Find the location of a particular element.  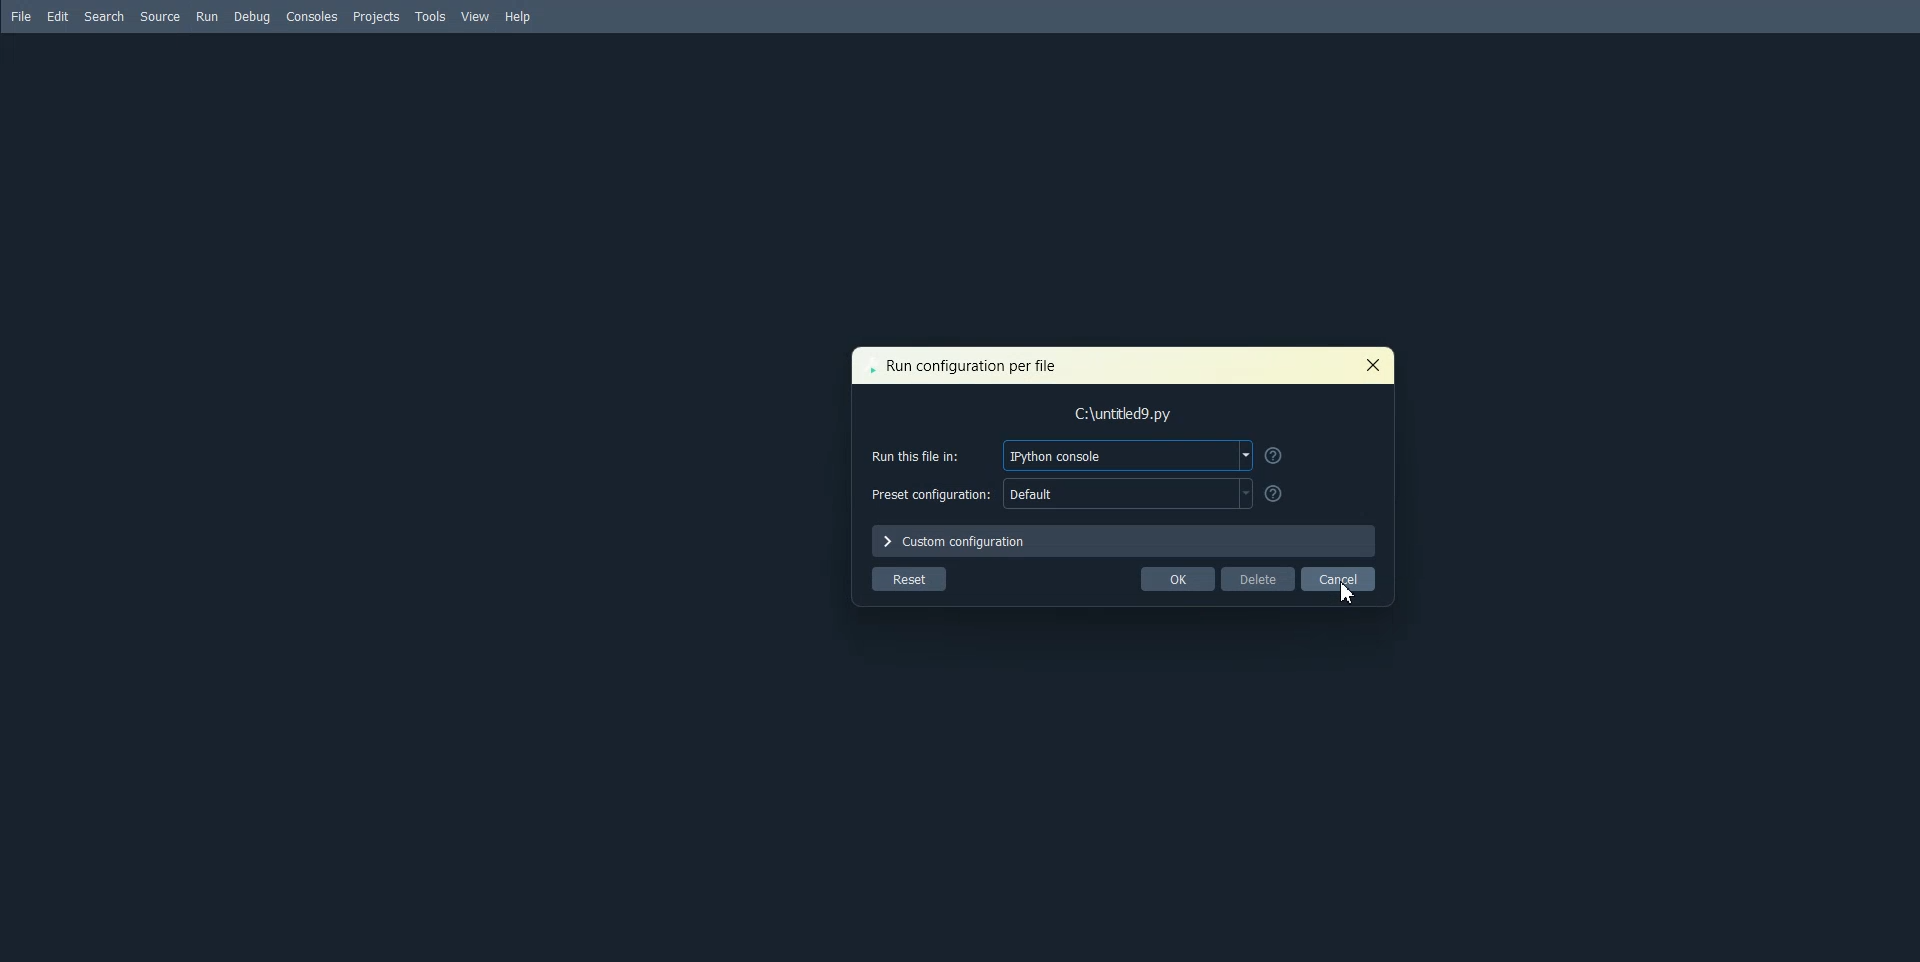

Cursor is located at coordinates (1345, 592).